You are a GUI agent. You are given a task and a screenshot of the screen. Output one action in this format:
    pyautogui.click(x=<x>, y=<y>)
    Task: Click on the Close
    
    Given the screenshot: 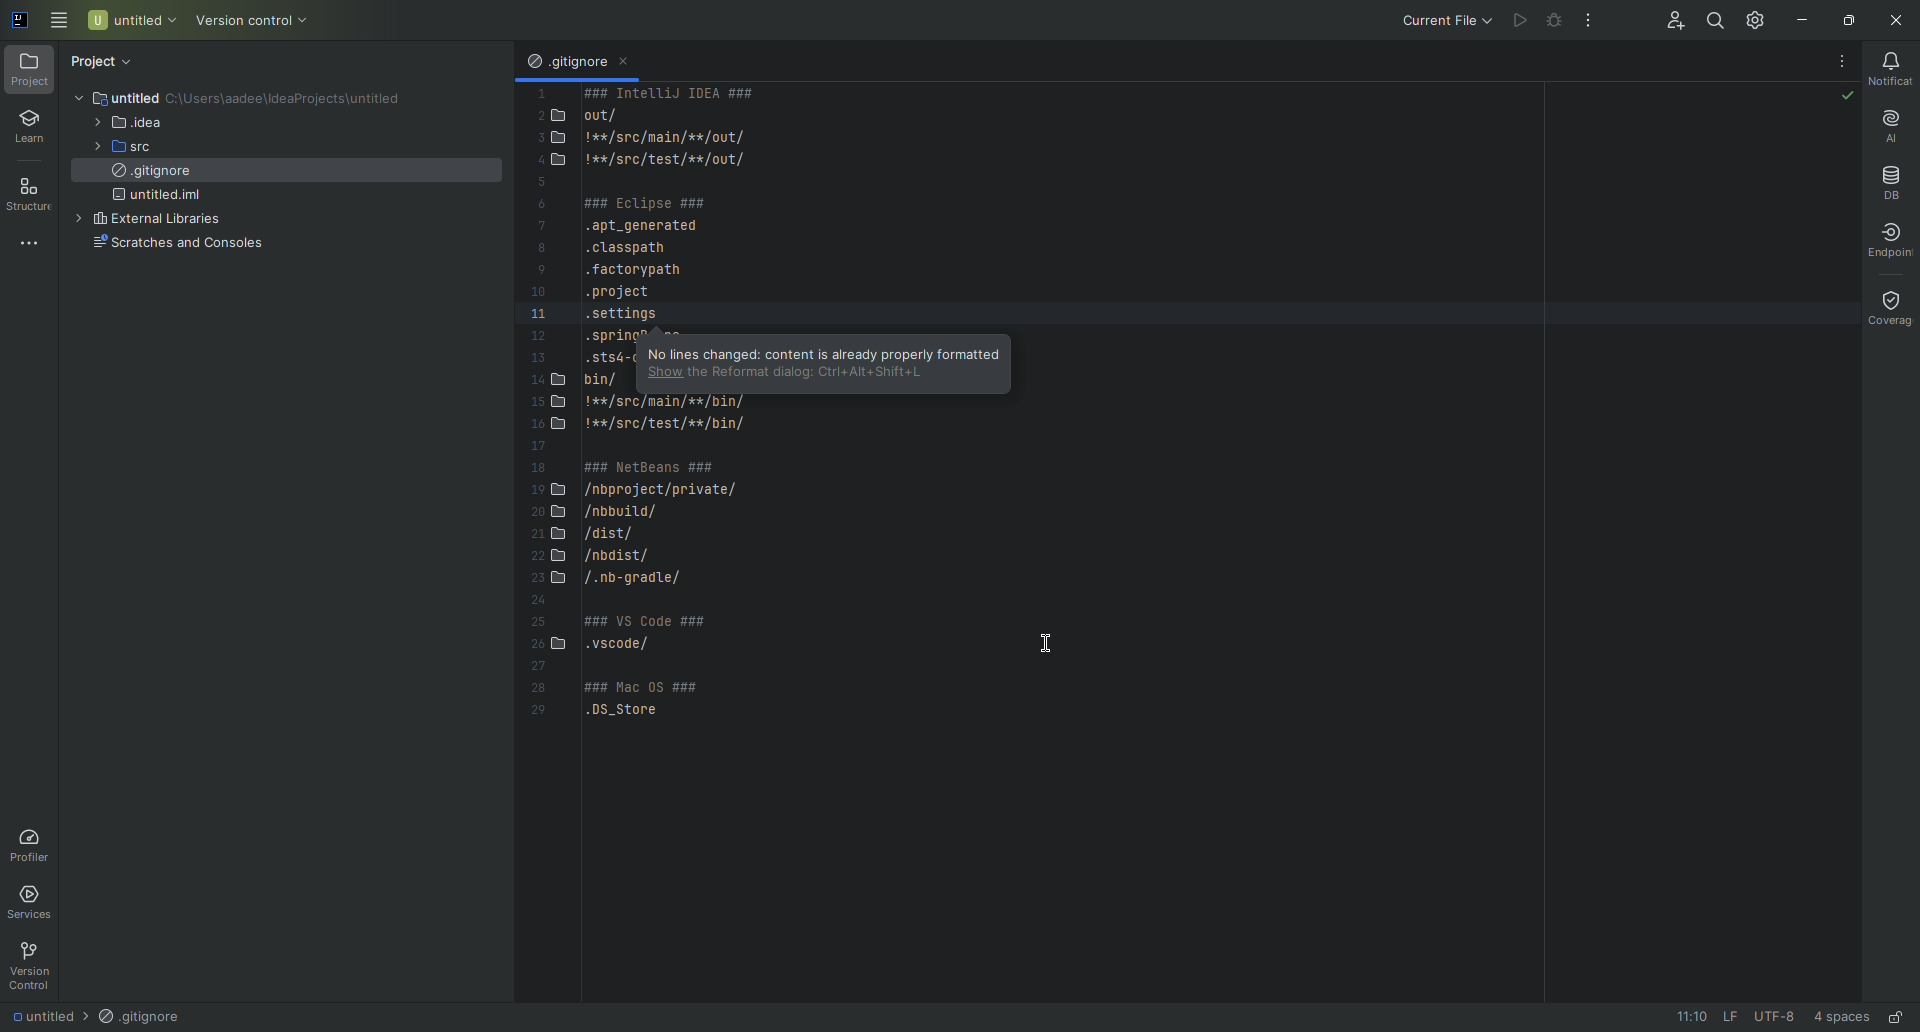 What is the action you would take?
    pyautogui.click(x=1898, y=20)
    